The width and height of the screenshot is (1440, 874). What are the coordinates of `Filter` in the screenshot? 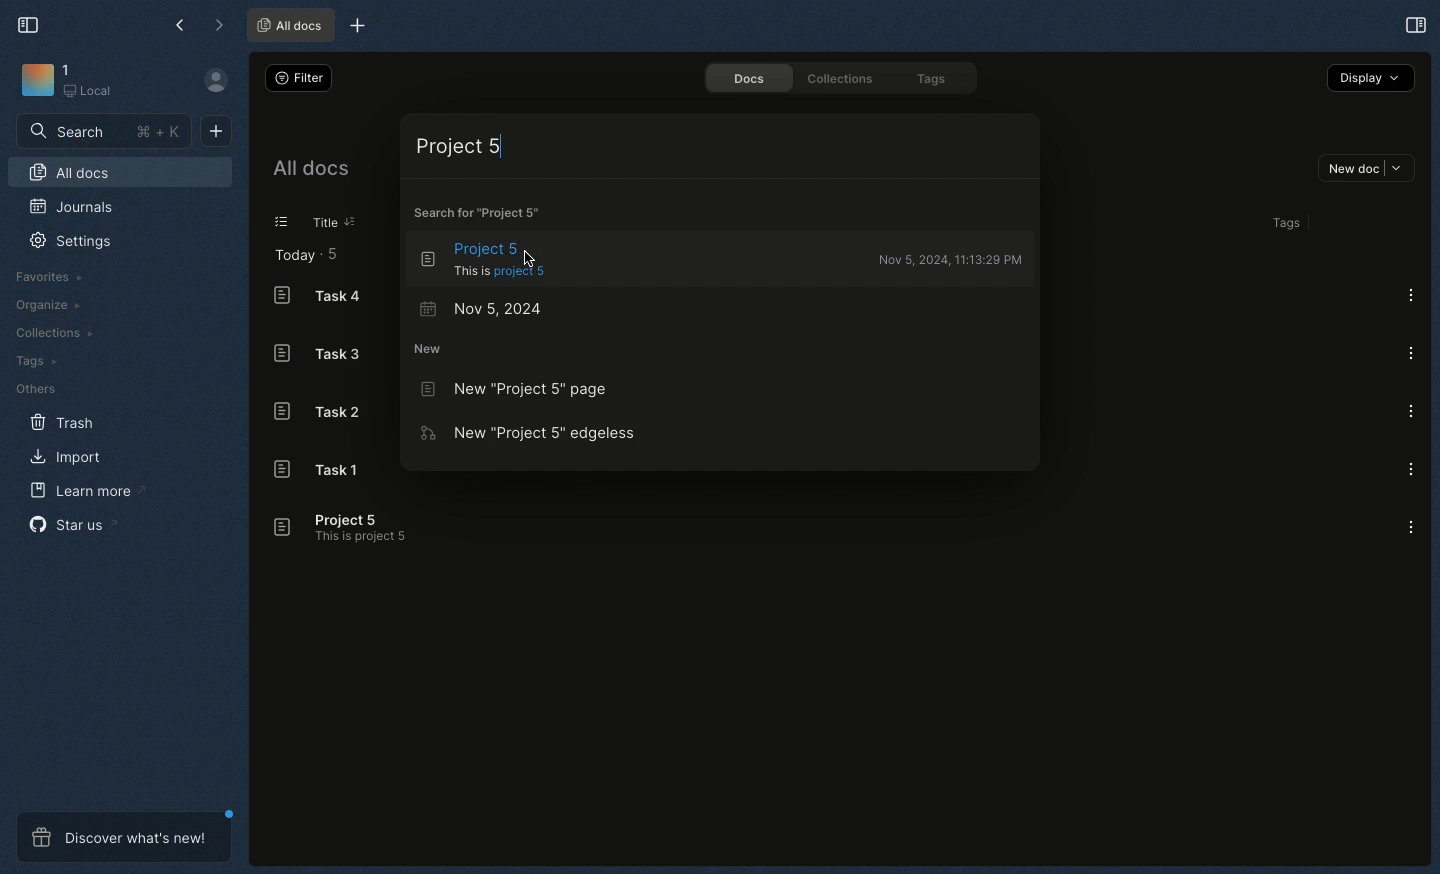 It's located at (296, 77).